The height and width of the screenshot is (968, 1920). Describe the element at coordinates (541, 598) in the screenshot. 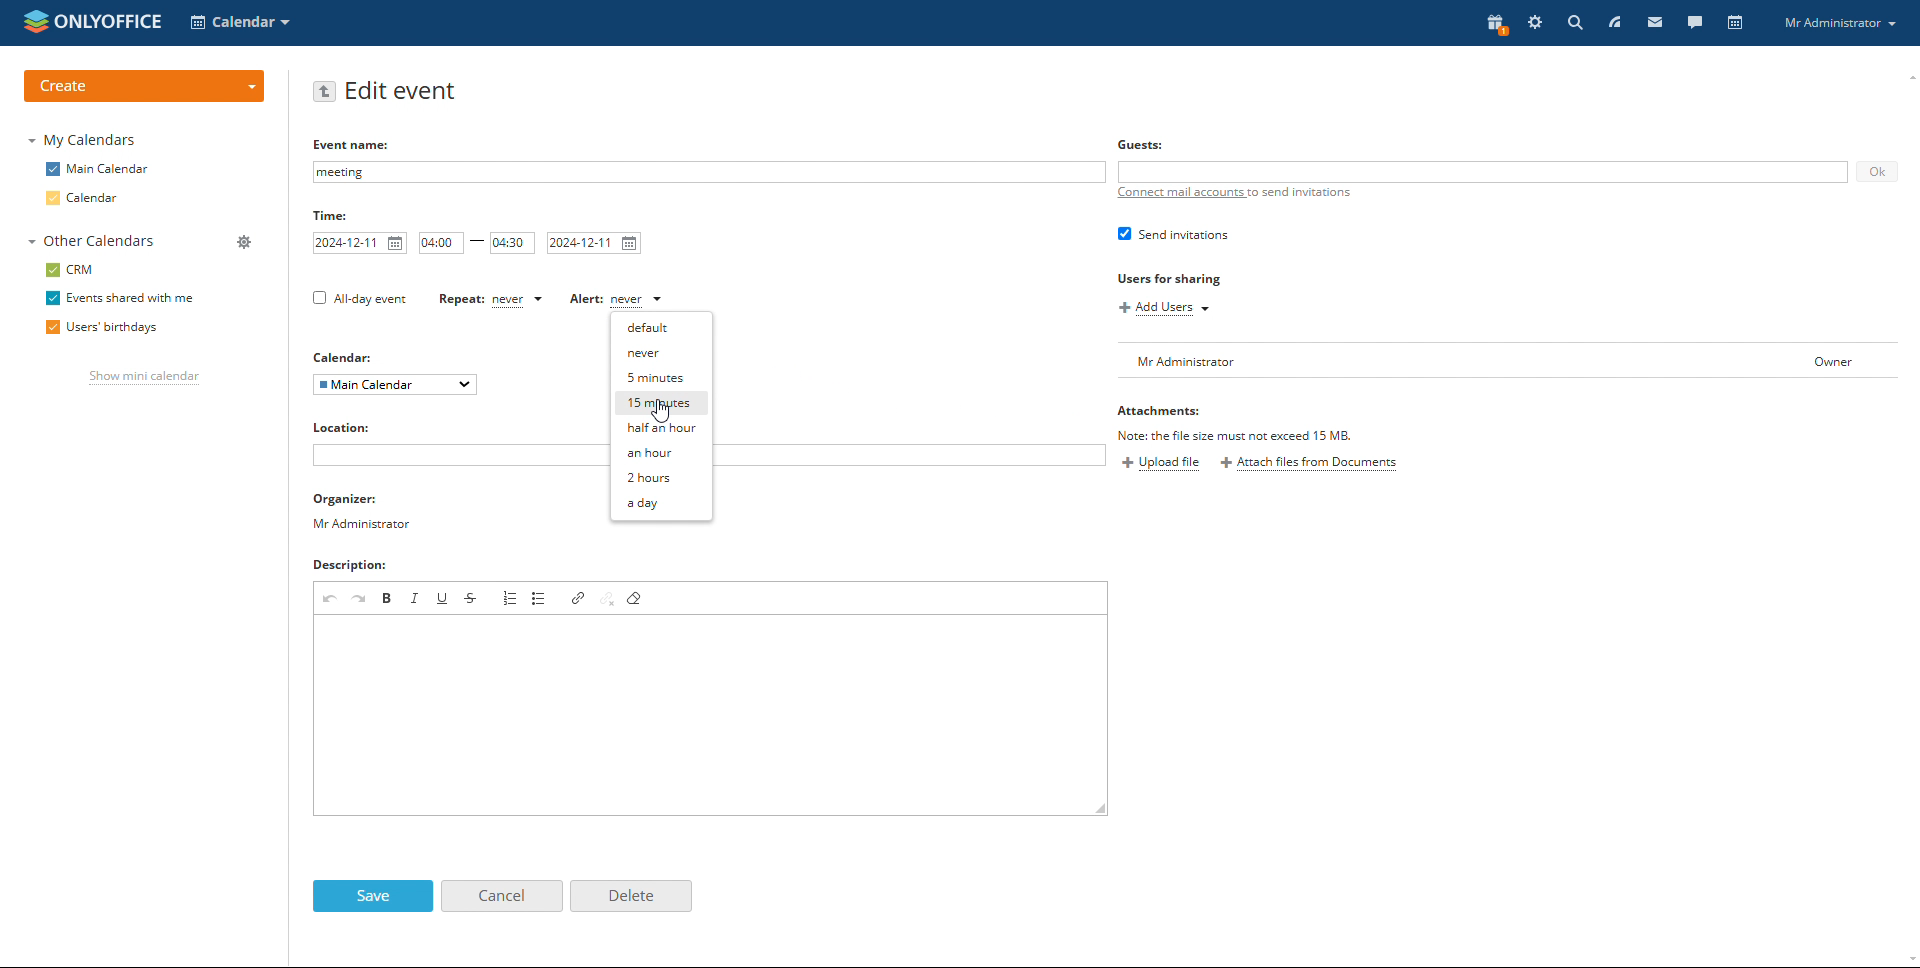

I see `insert/remove bulleted list` at that location.